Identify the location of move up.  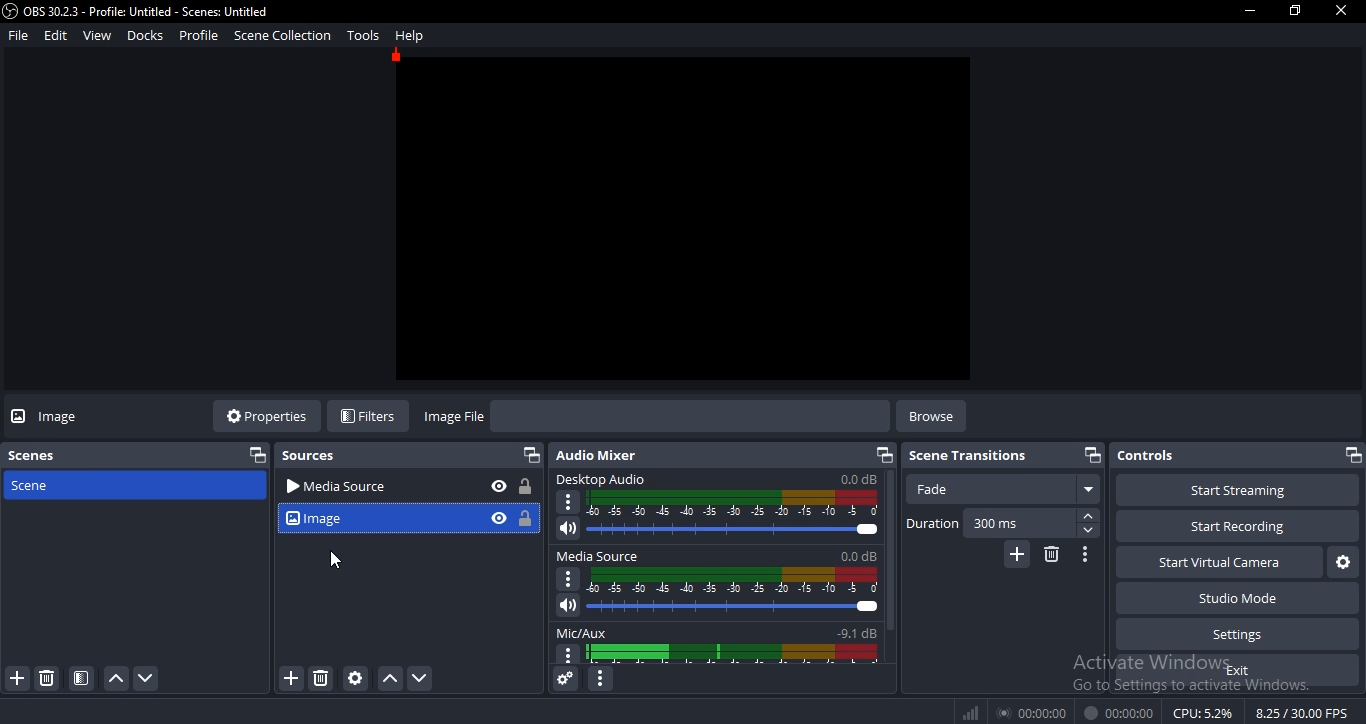
(112, 680).